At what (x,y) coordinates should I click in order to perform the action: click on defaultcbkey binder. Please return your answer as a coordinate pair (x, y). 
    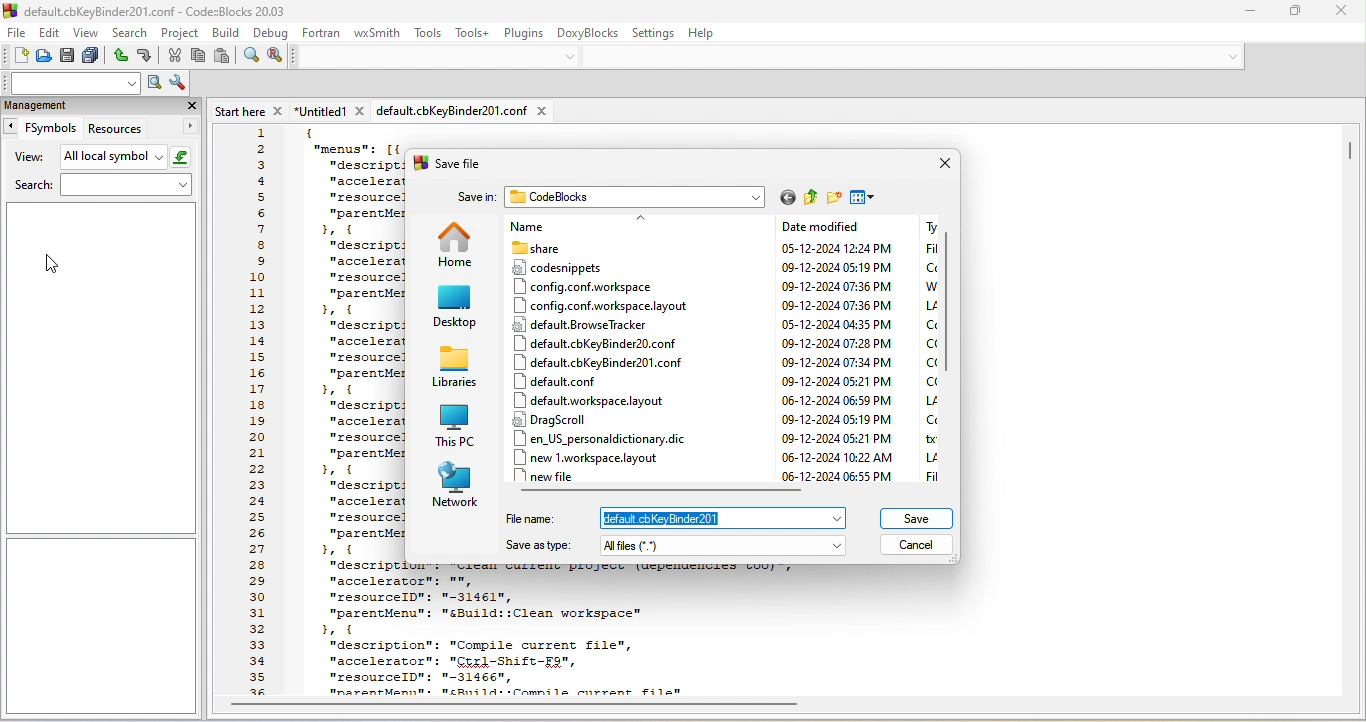
    Looking at the image, I should click on (462, 112).